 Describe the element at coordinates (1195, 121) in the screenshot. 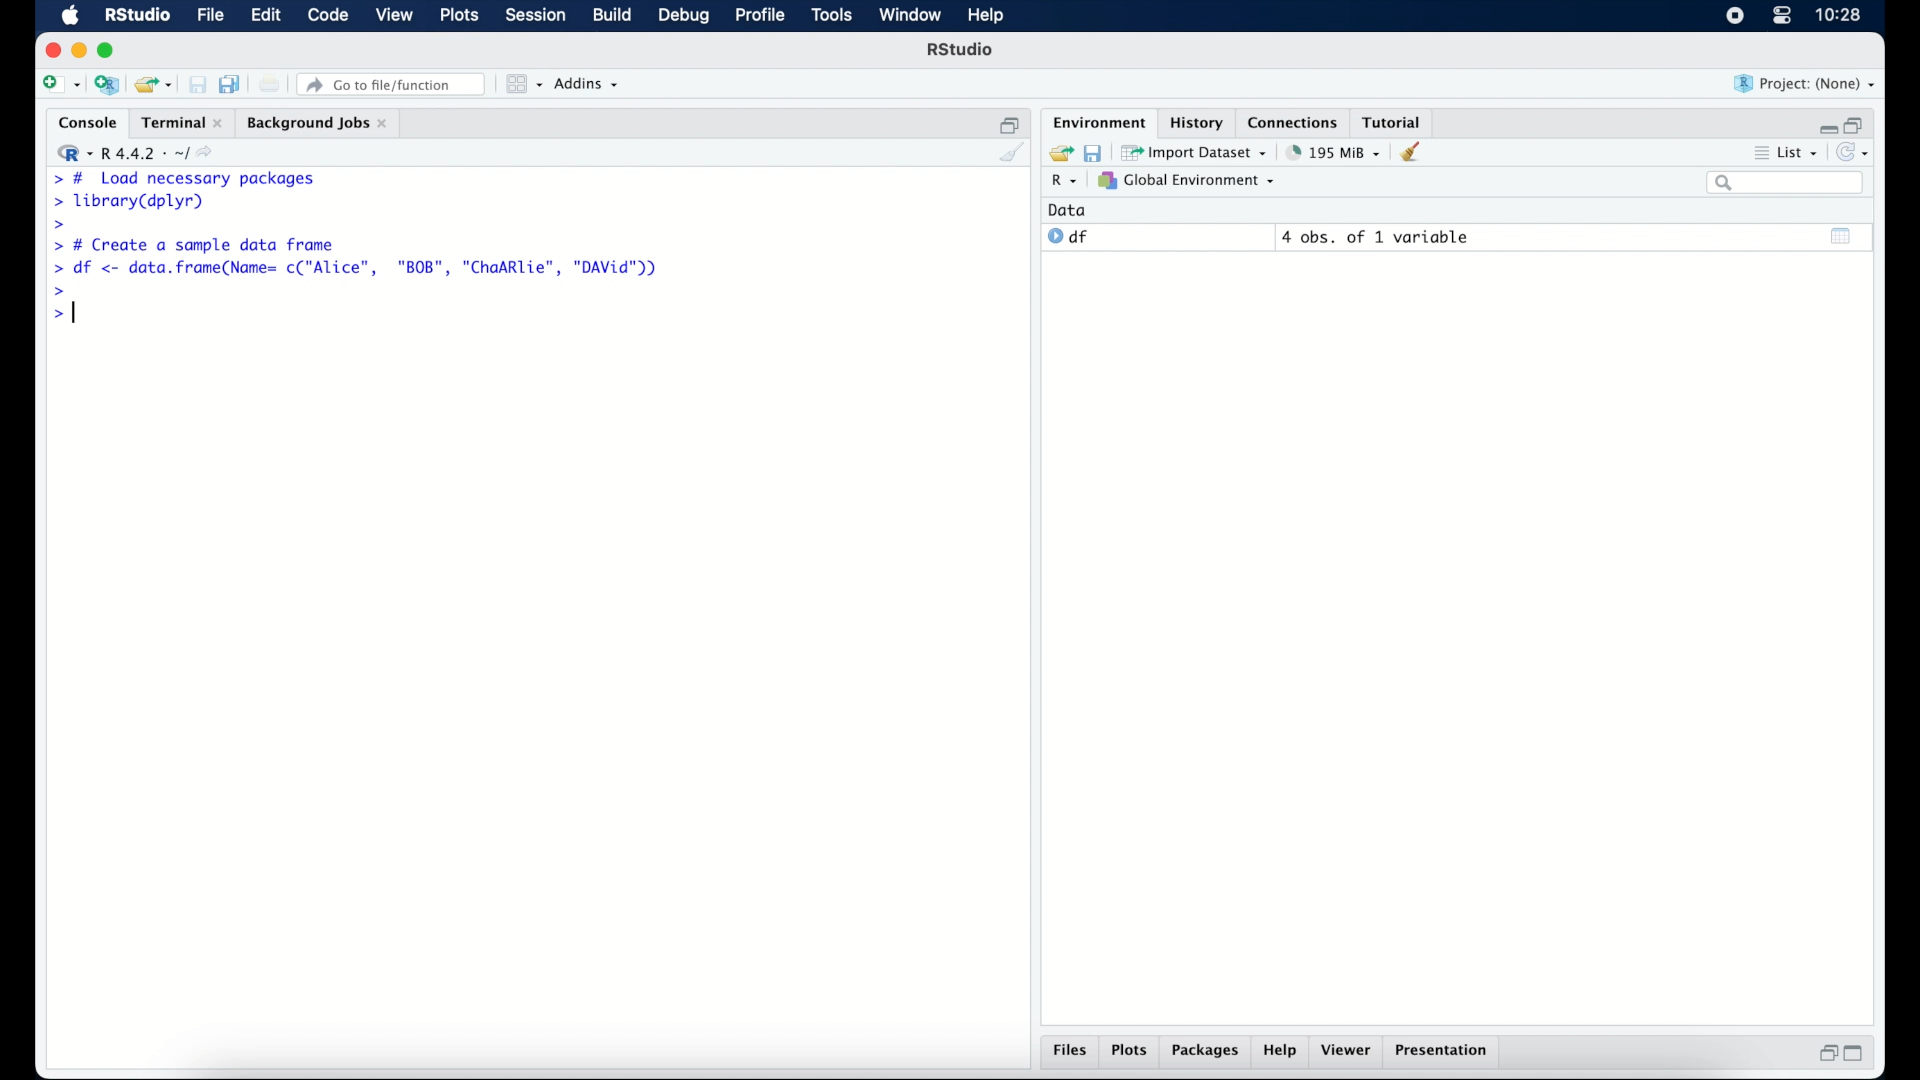

I see `history` at that location.